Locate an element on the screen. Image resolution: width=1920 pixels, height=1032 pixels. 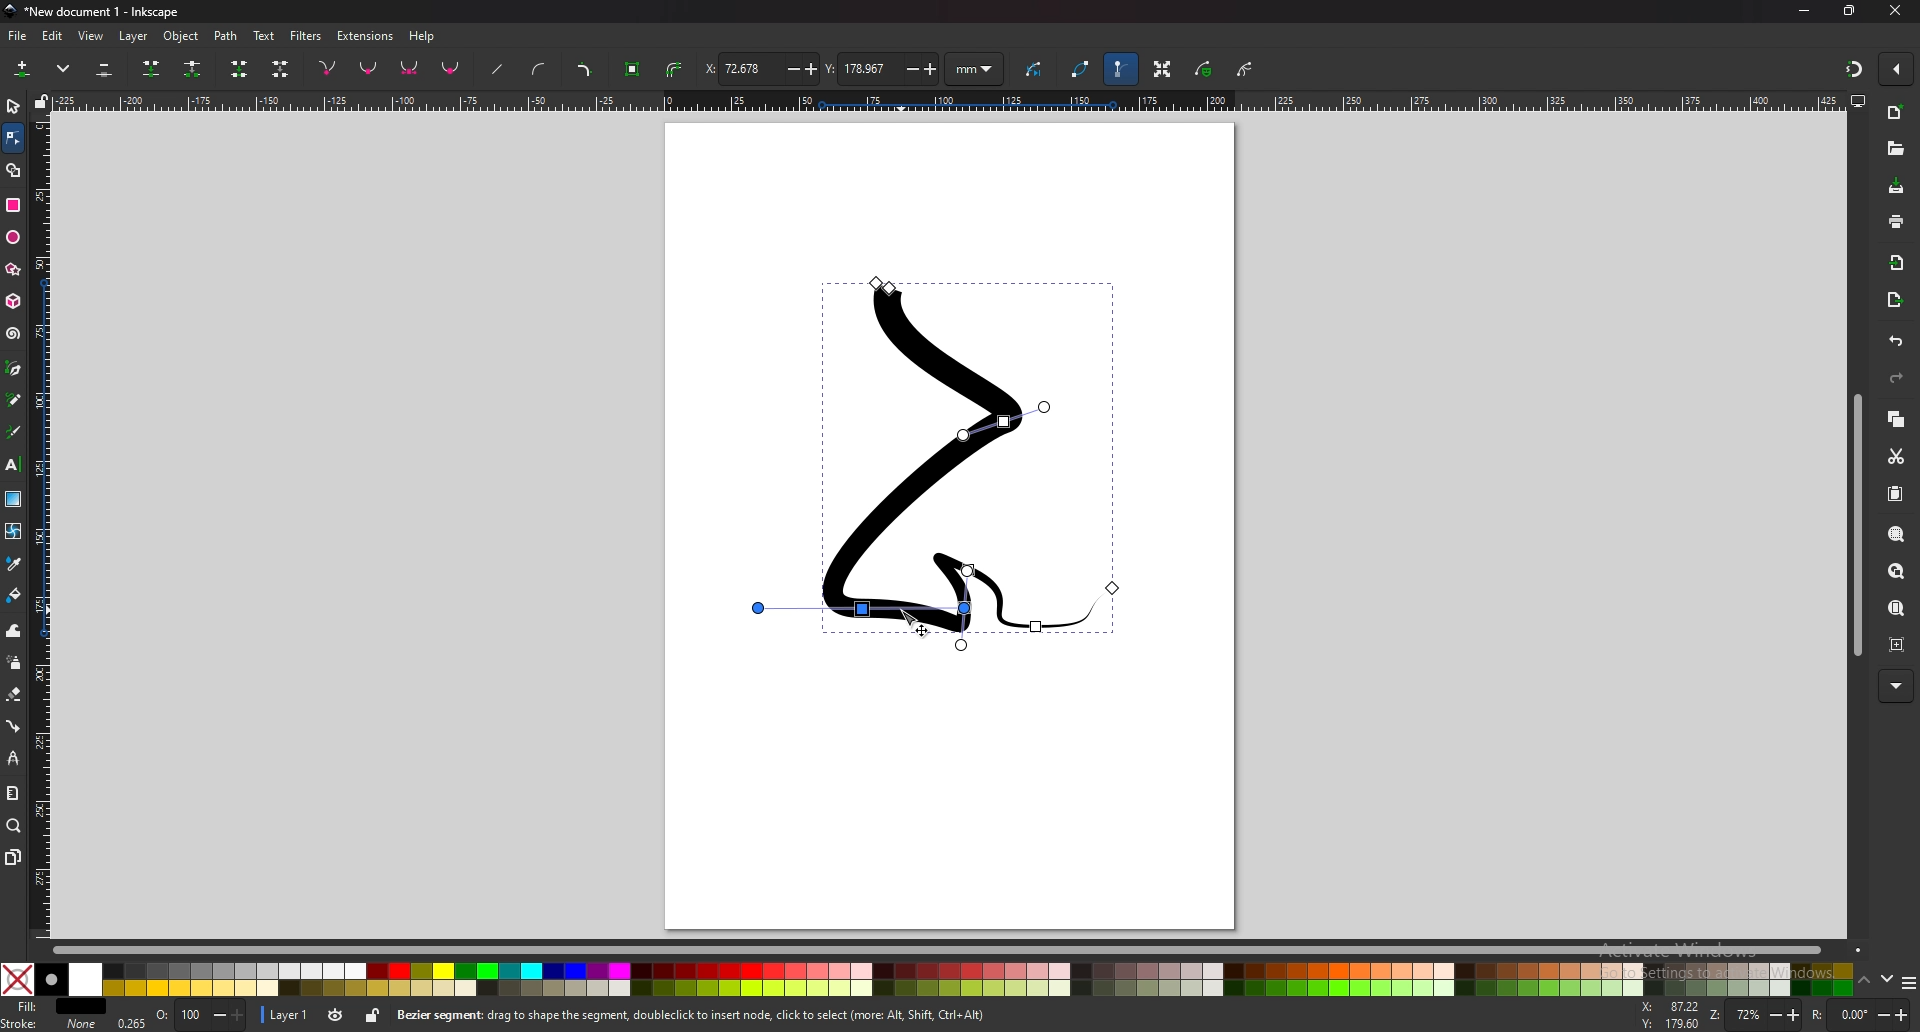
zoom centre page is located at coordinates (1897, 645).